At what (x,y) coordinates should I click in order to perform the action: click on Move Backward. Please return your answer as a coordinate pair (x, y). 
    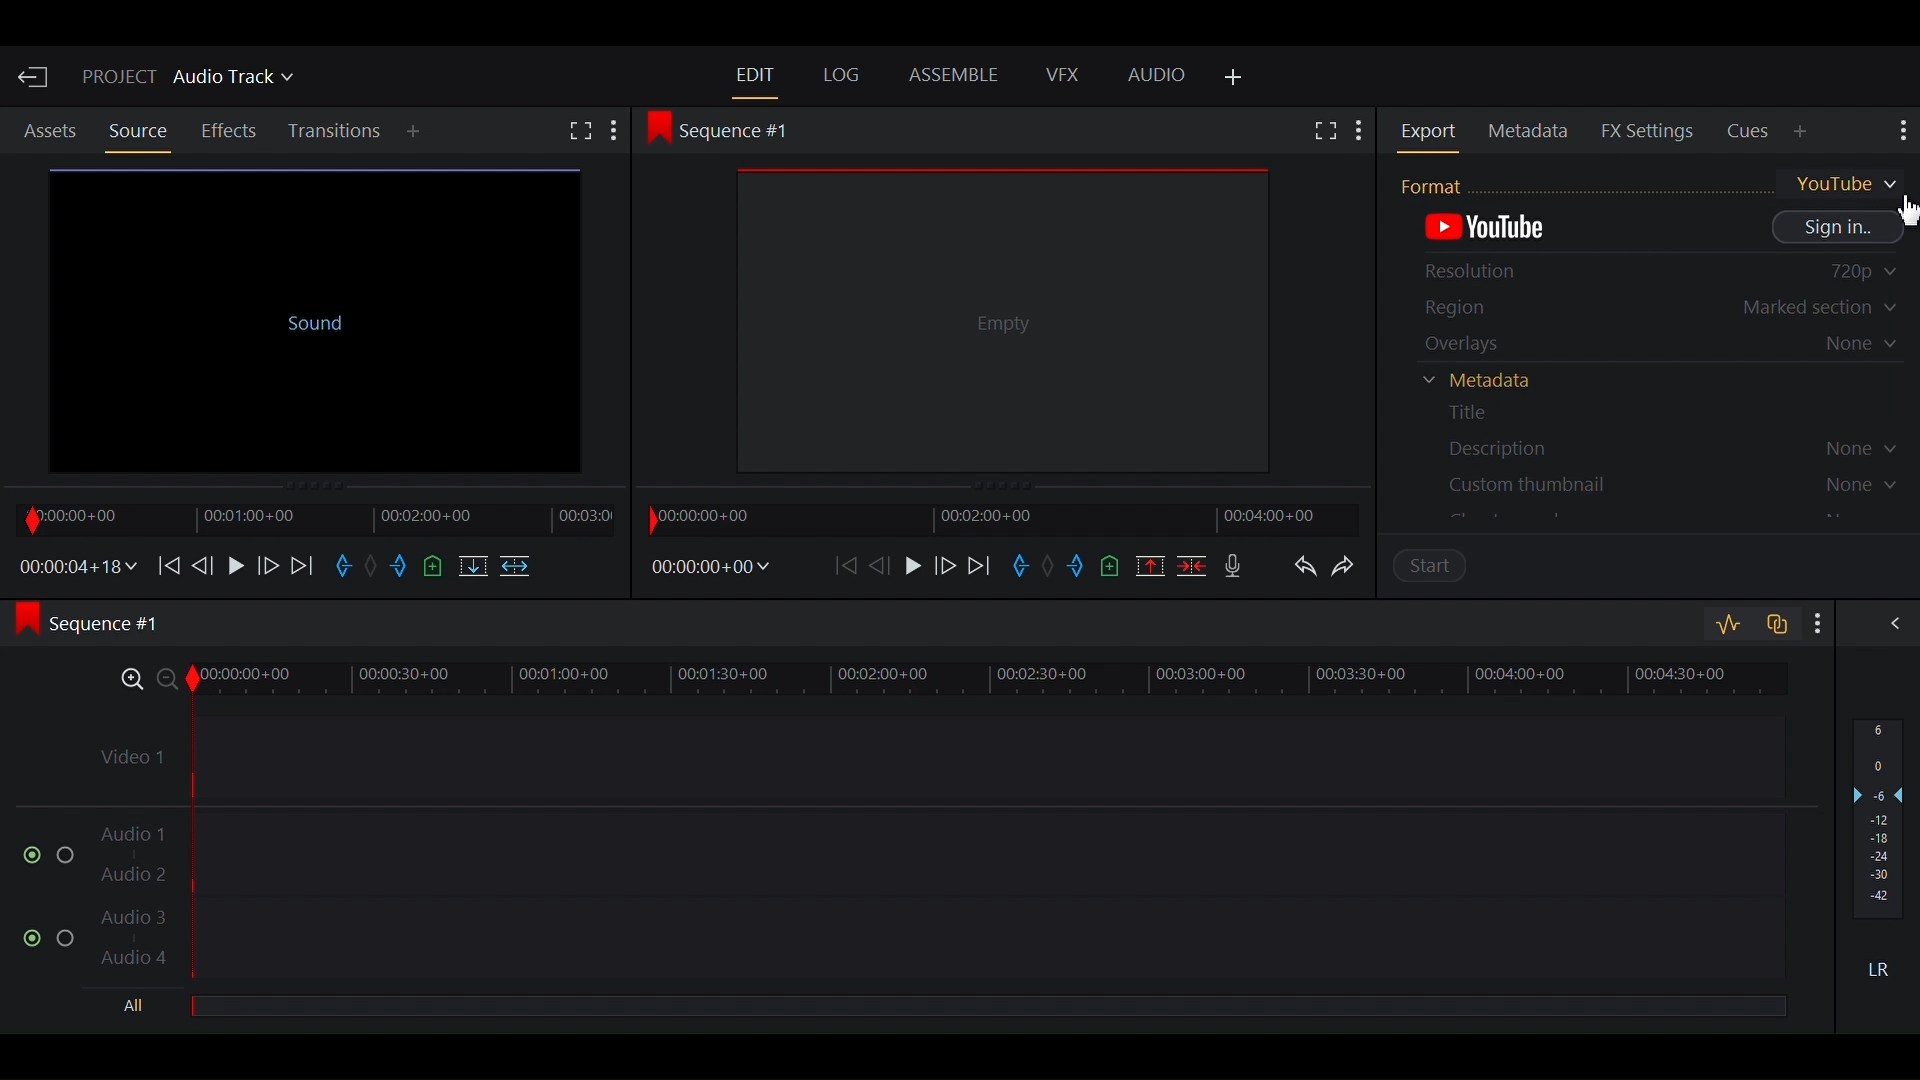
    Looking at the image, I should click on (167, 564).